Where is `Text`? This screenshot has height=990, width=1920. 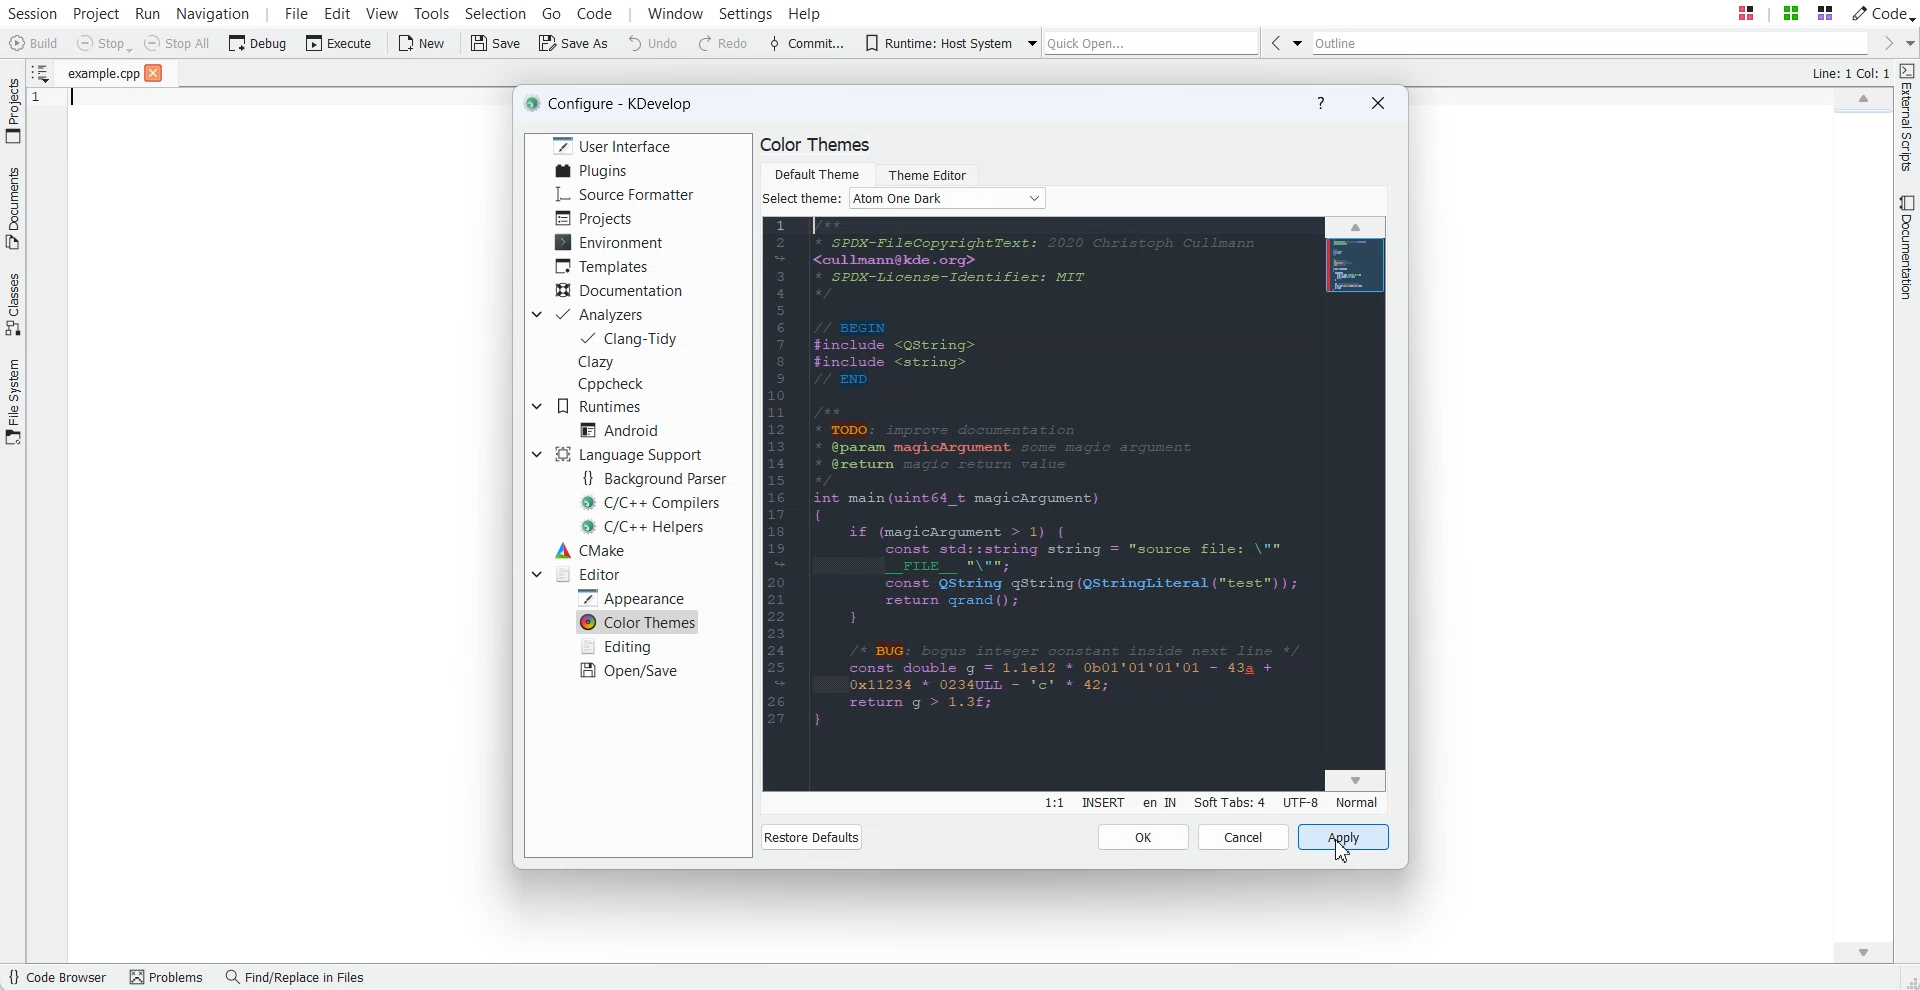 Text is located at coordinates (617, 104).